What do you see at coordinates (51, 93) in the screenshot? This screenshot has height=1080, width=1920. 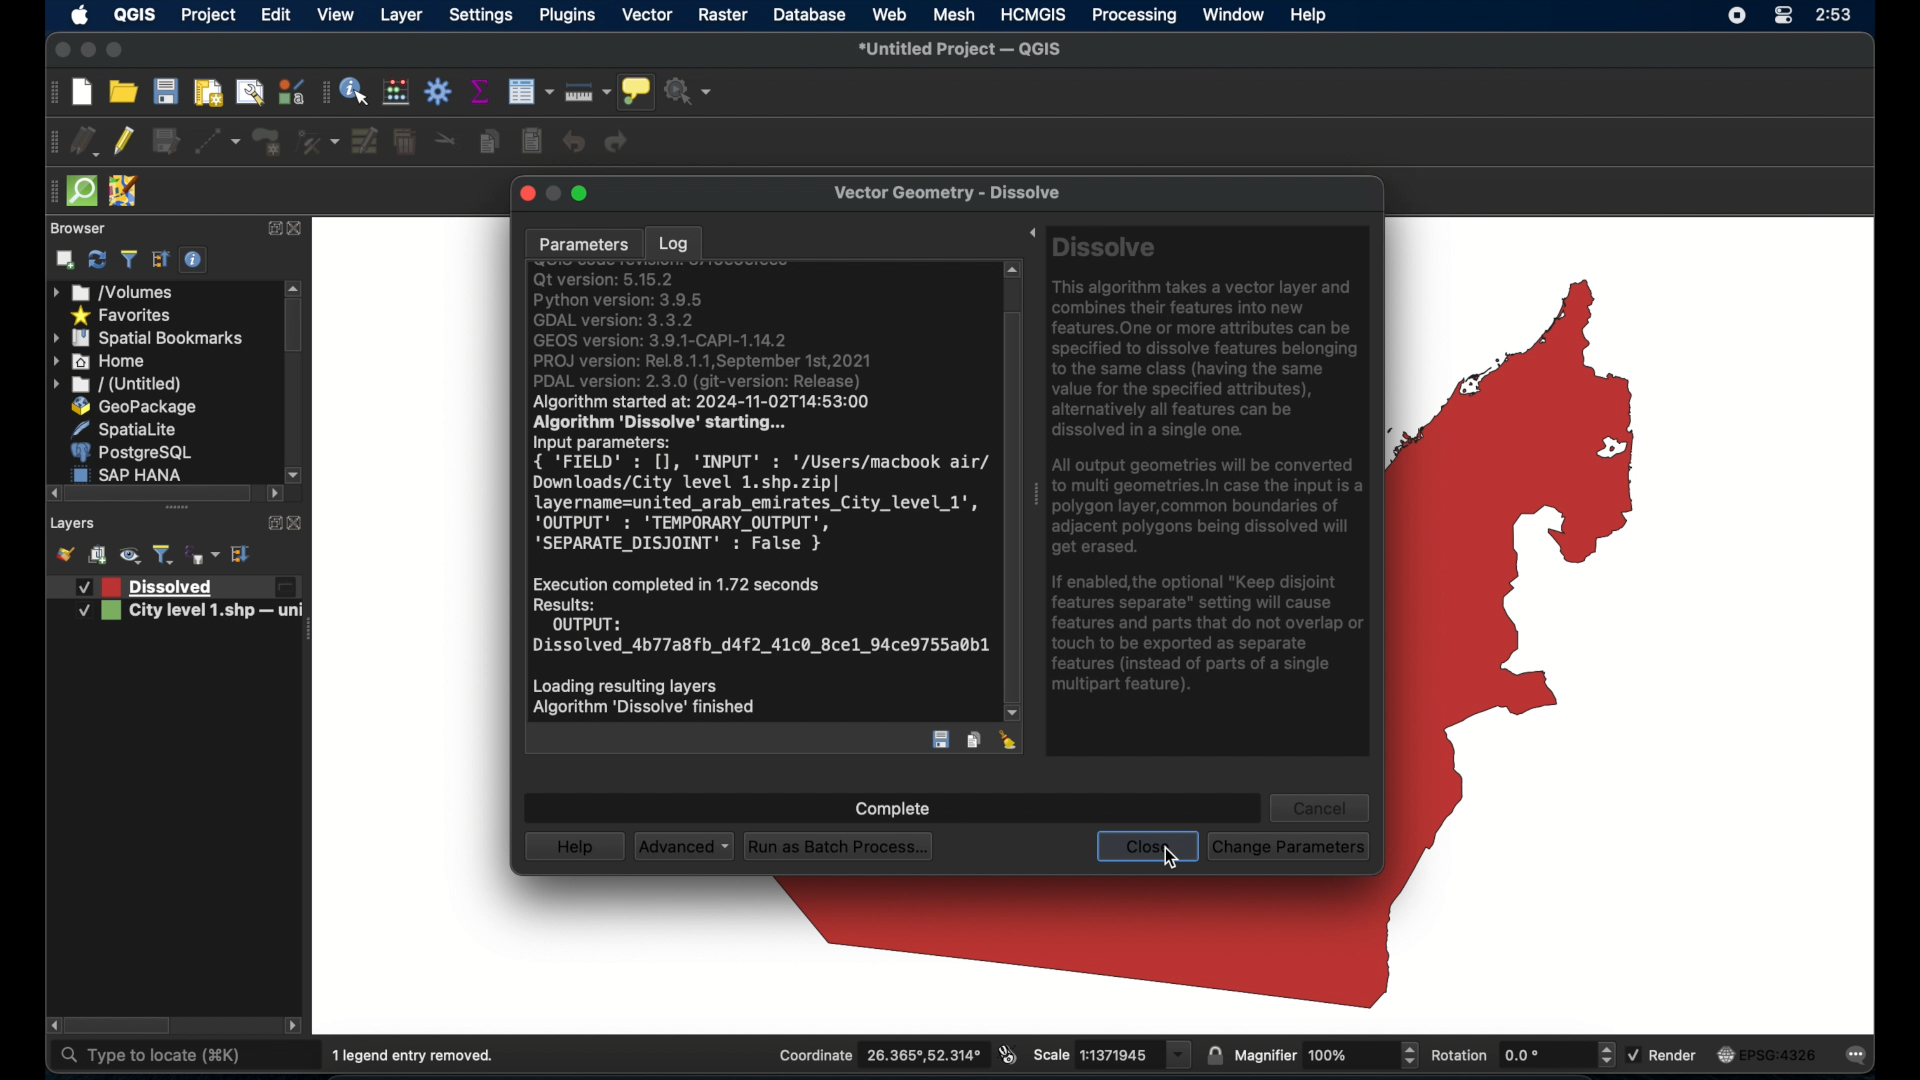 I see `project toolbar` at bounding box center [51, 93].